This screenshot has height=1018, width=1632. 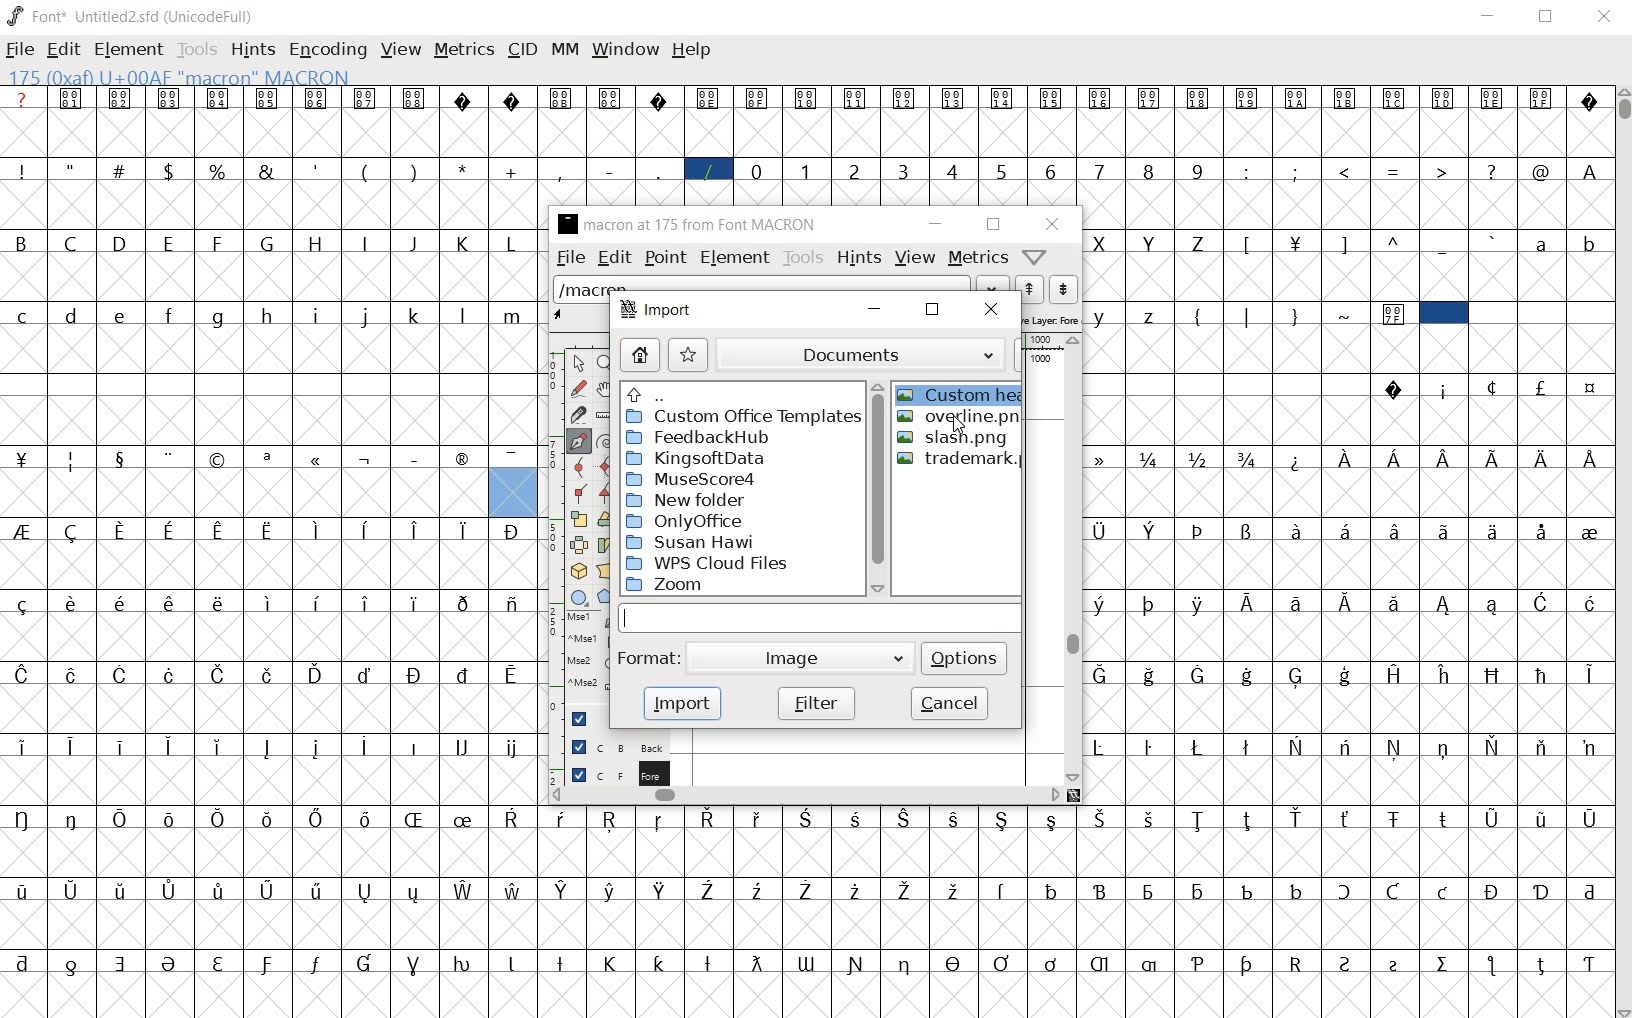 I want to click on 1000, so click(x=1040, y=360).